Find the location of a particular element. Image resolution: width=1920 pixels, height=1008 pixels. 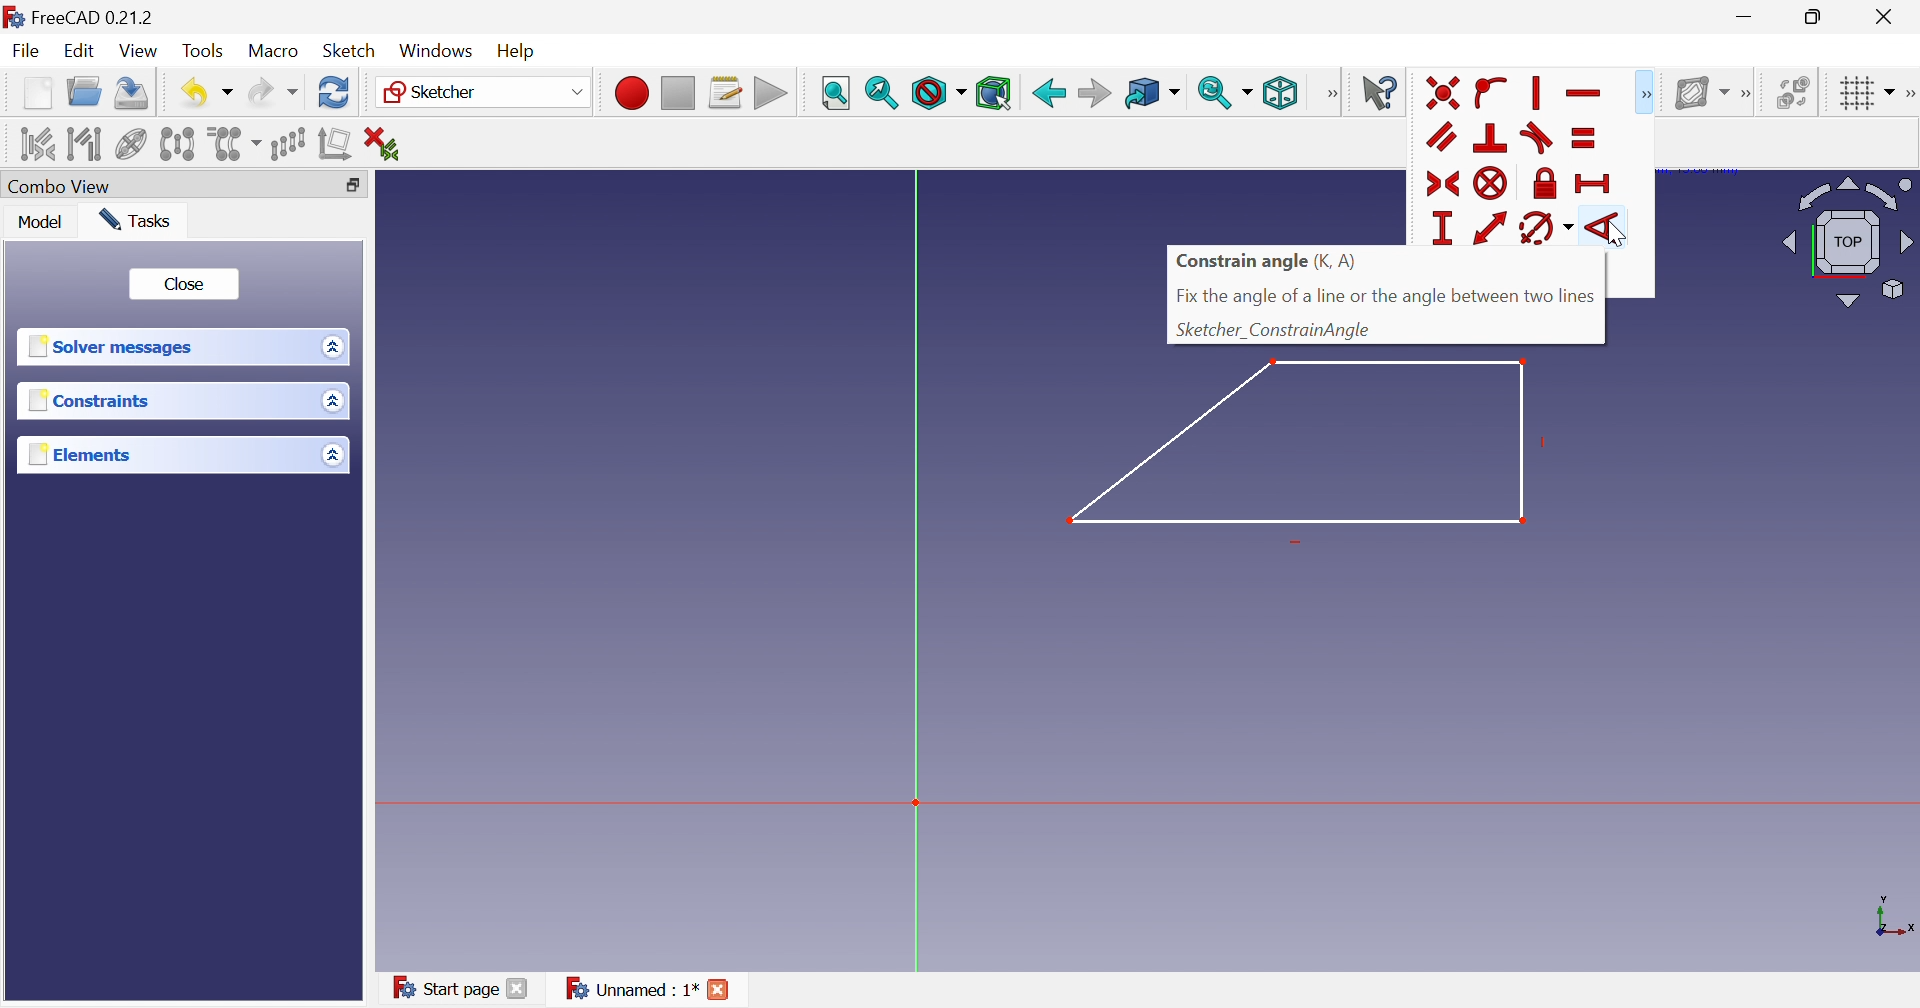

Macro is located at coordinates (274, 52).